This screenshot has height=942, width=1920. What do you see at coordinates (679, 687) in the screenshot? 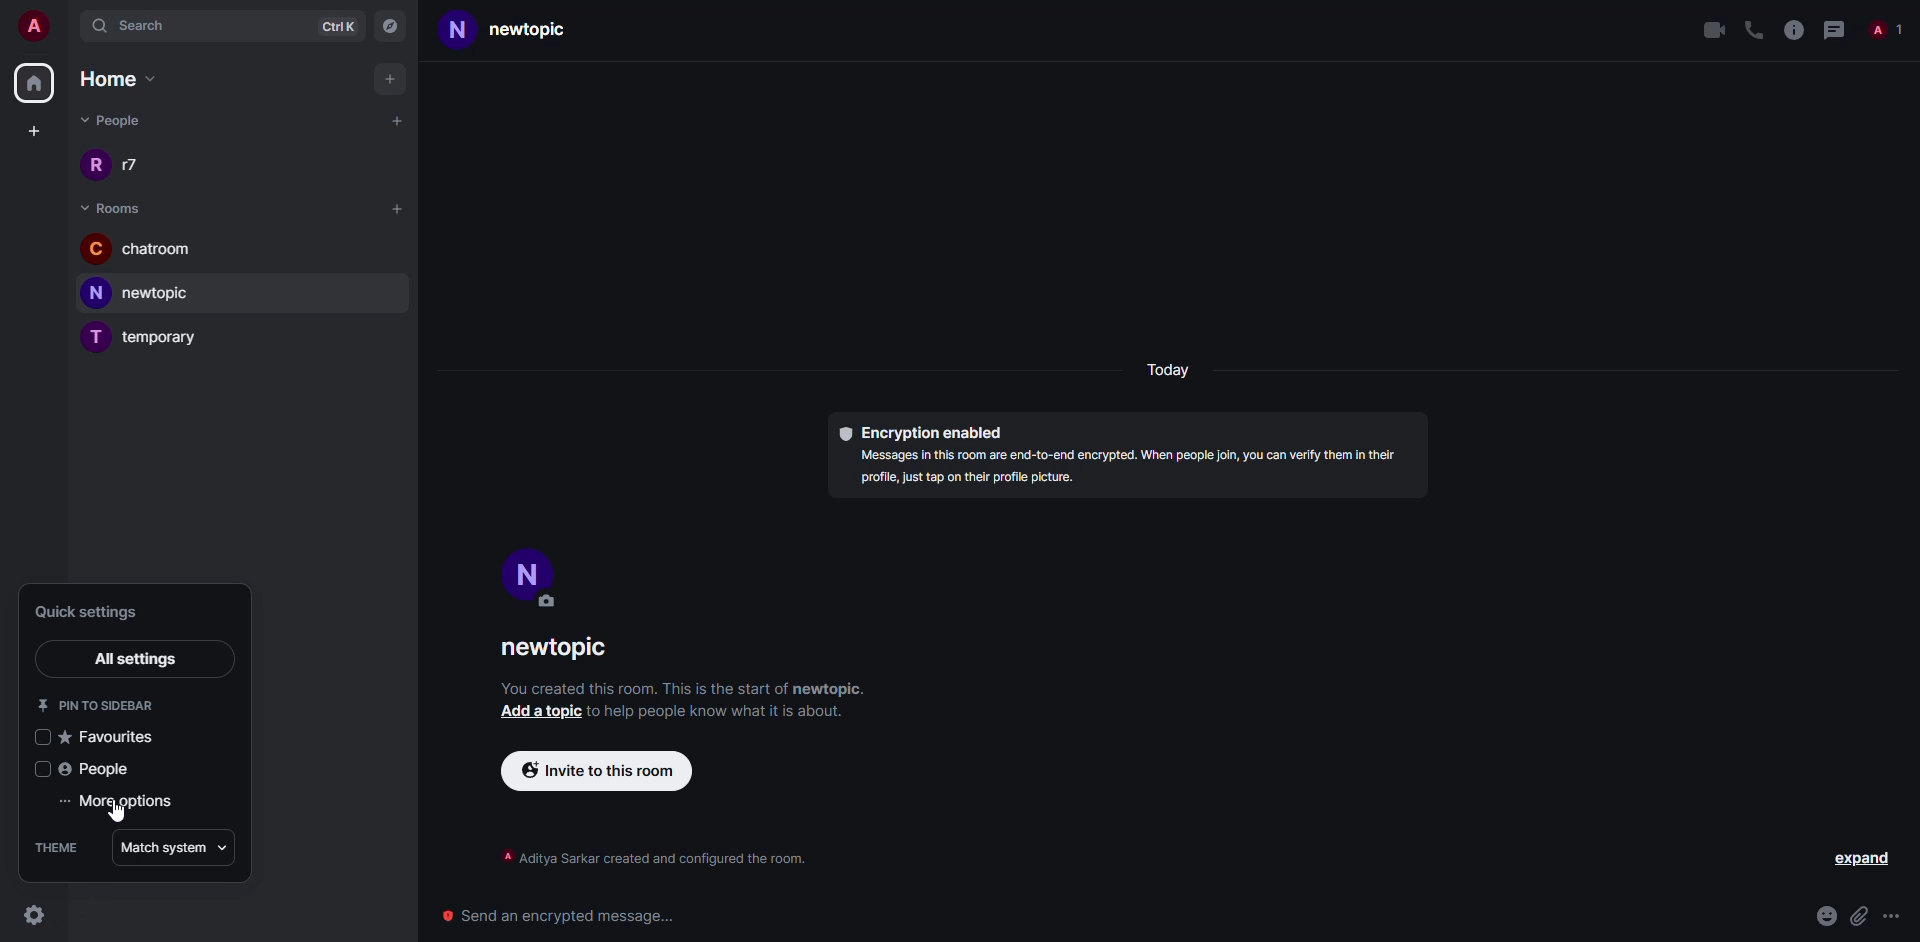
I see `info` at bounding box center [679, 687].